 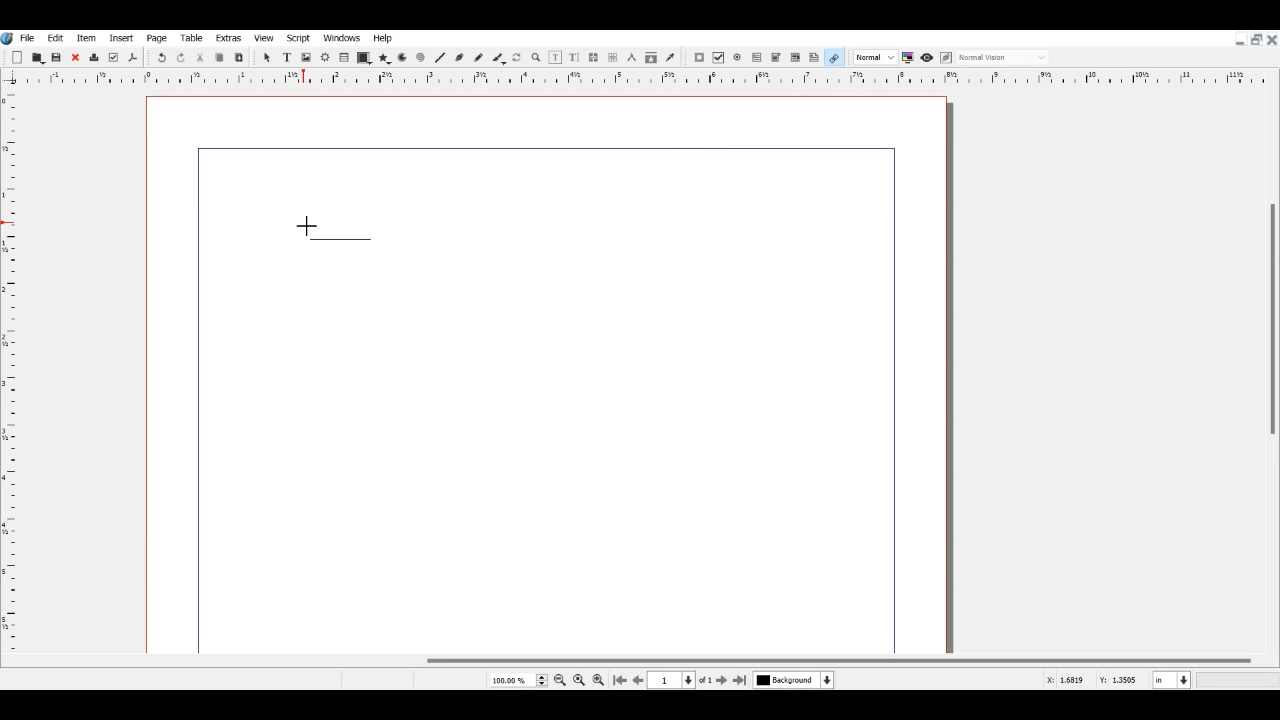 I want to click on Maximize, so click(x=1256, y=38).